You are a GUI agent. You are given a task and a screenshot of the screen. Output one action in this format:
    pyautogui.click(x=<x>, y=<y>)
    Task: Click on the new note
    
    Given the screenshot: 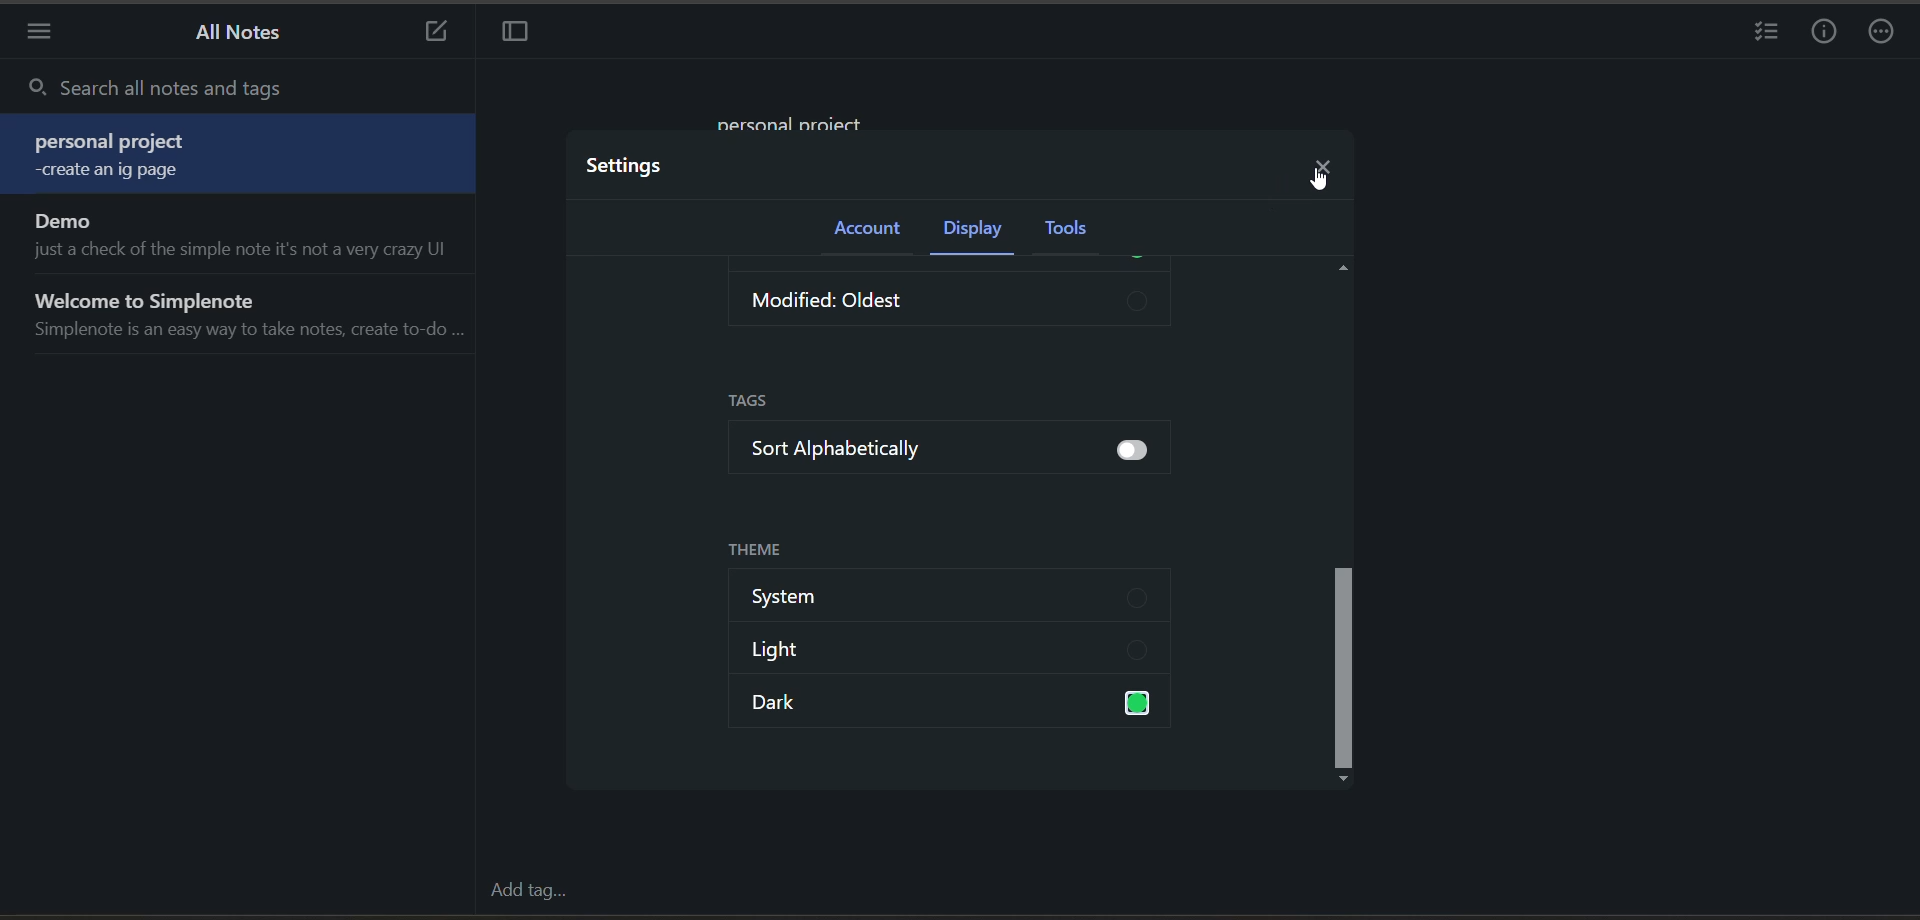 What is the action you would take?
    pyautogui.click(x=436, y=34)
    